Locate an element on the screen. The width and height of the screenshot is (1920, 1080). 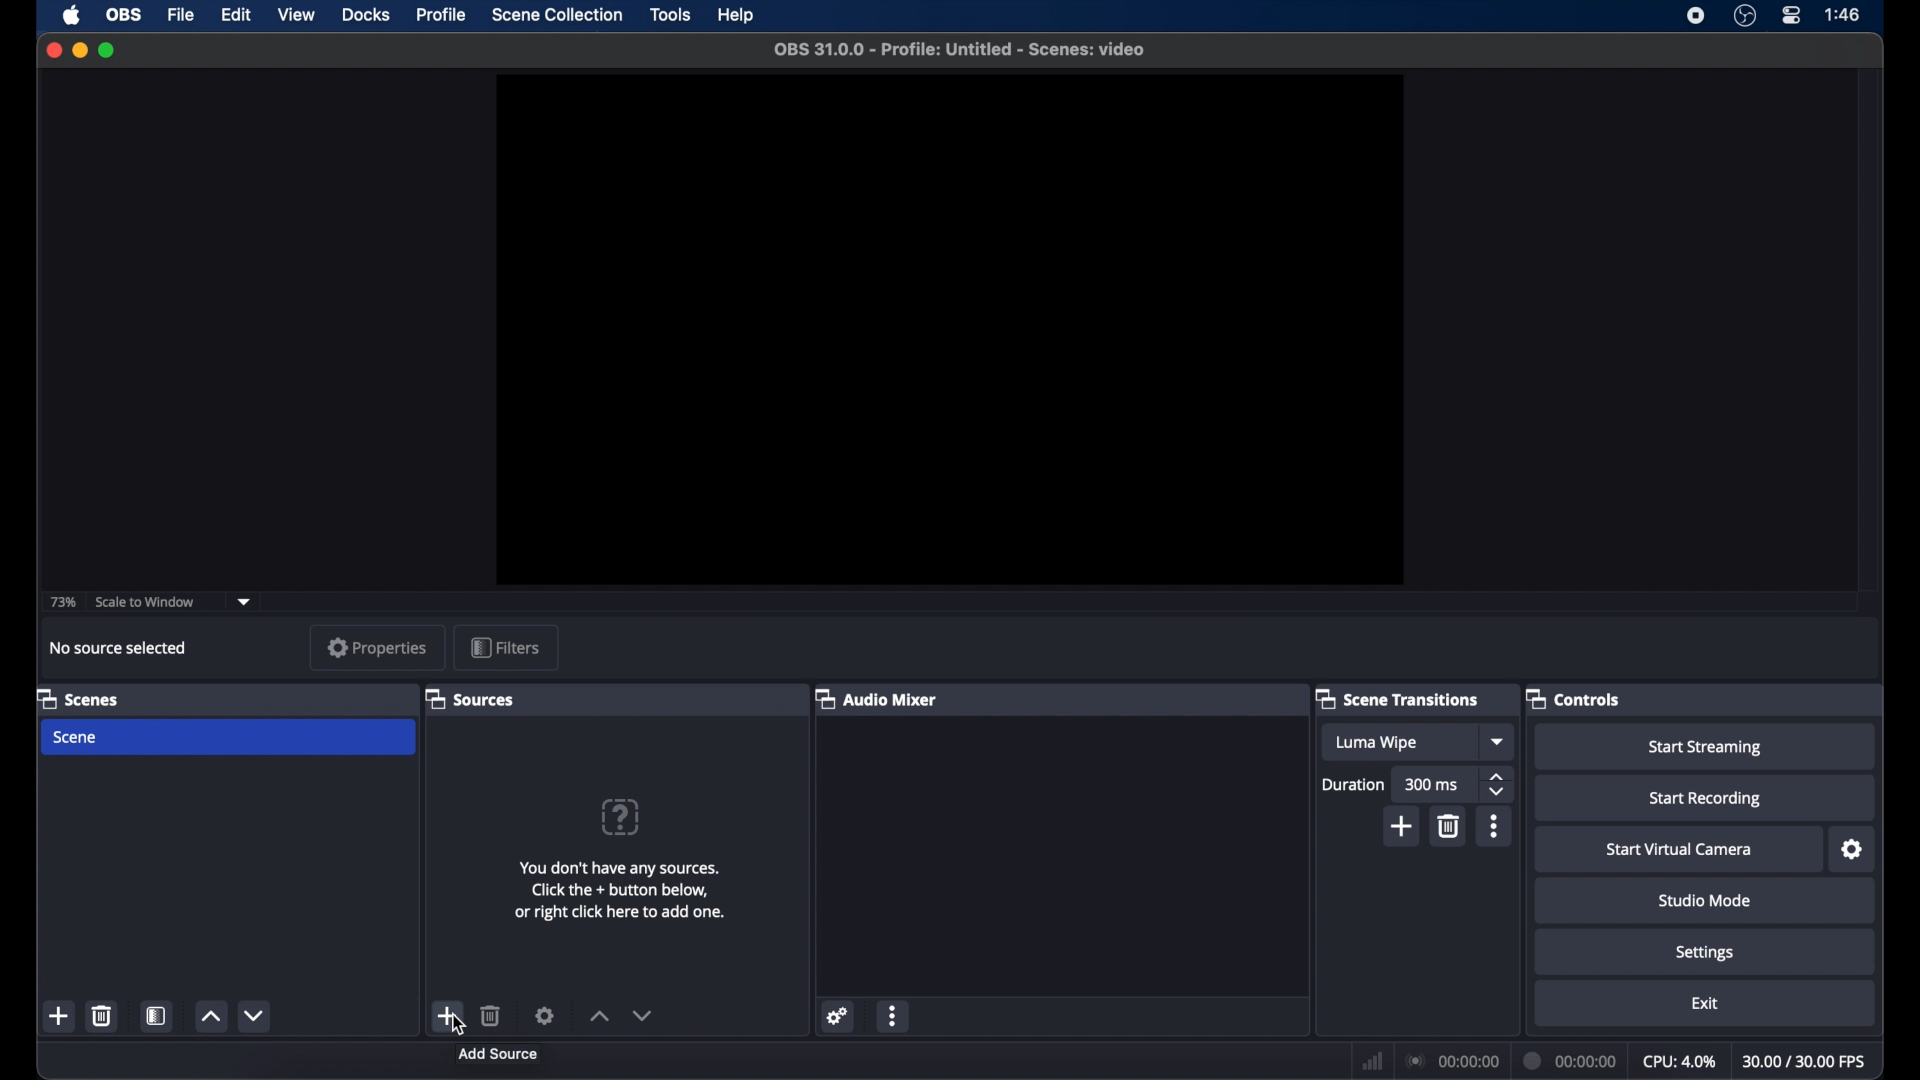
more options is located at coordinates (893, 1018).